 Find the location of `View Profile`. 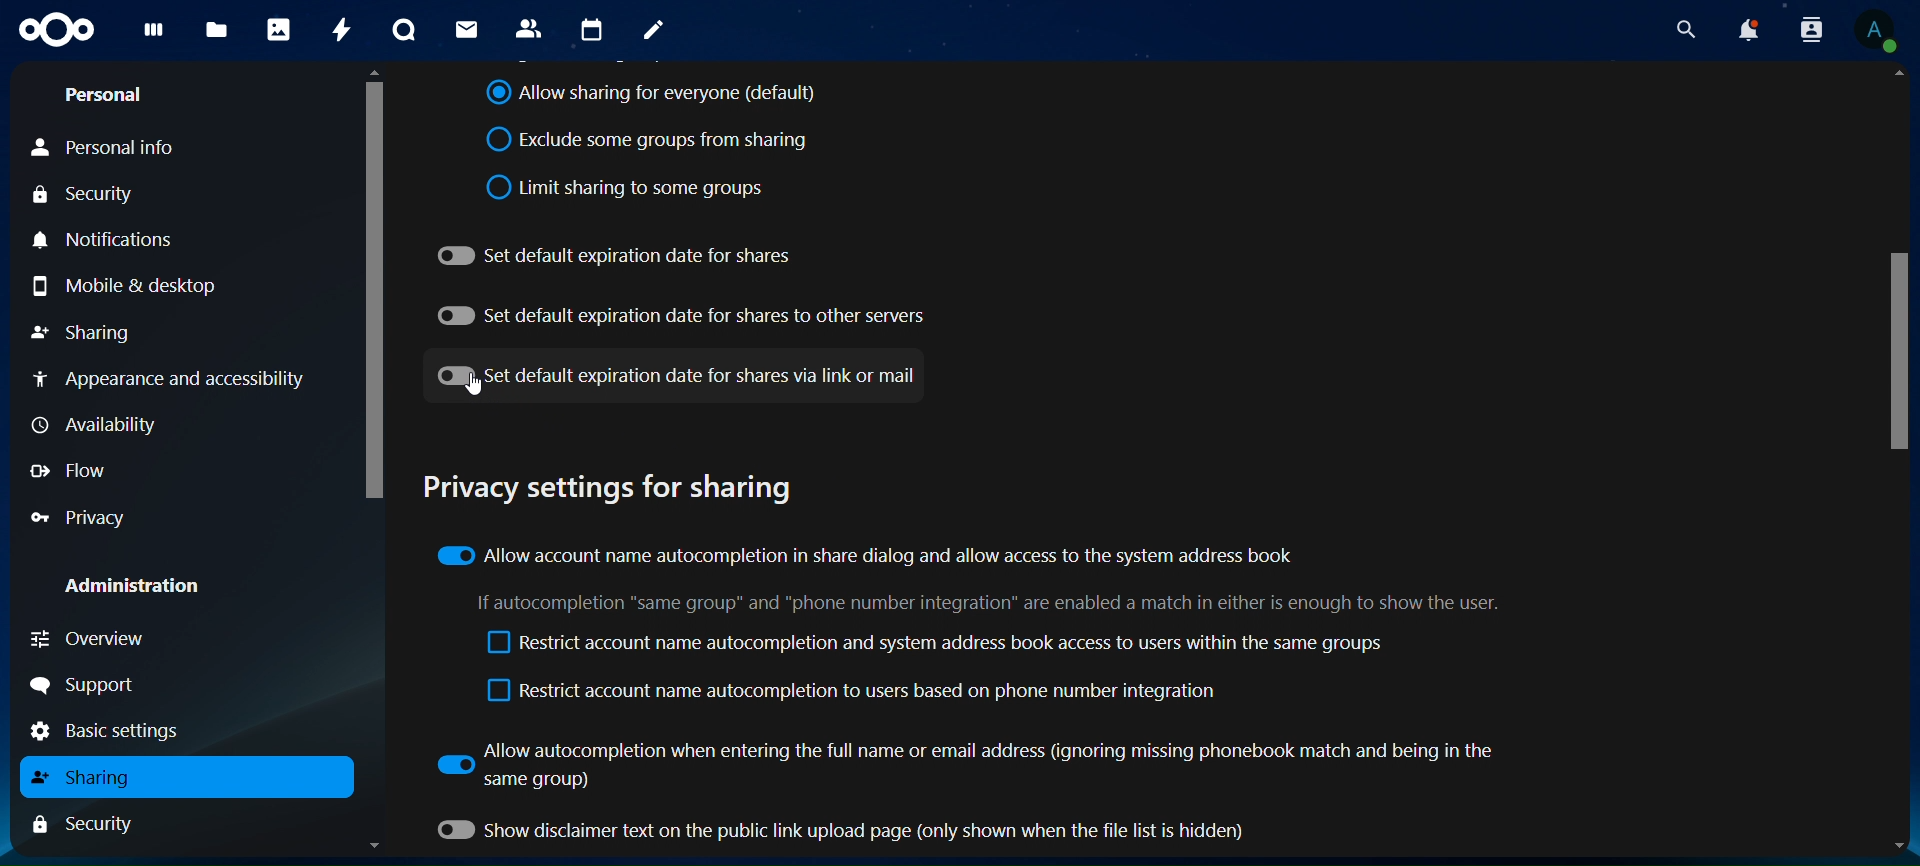

View Profile is located at coordinates (1876, 33).